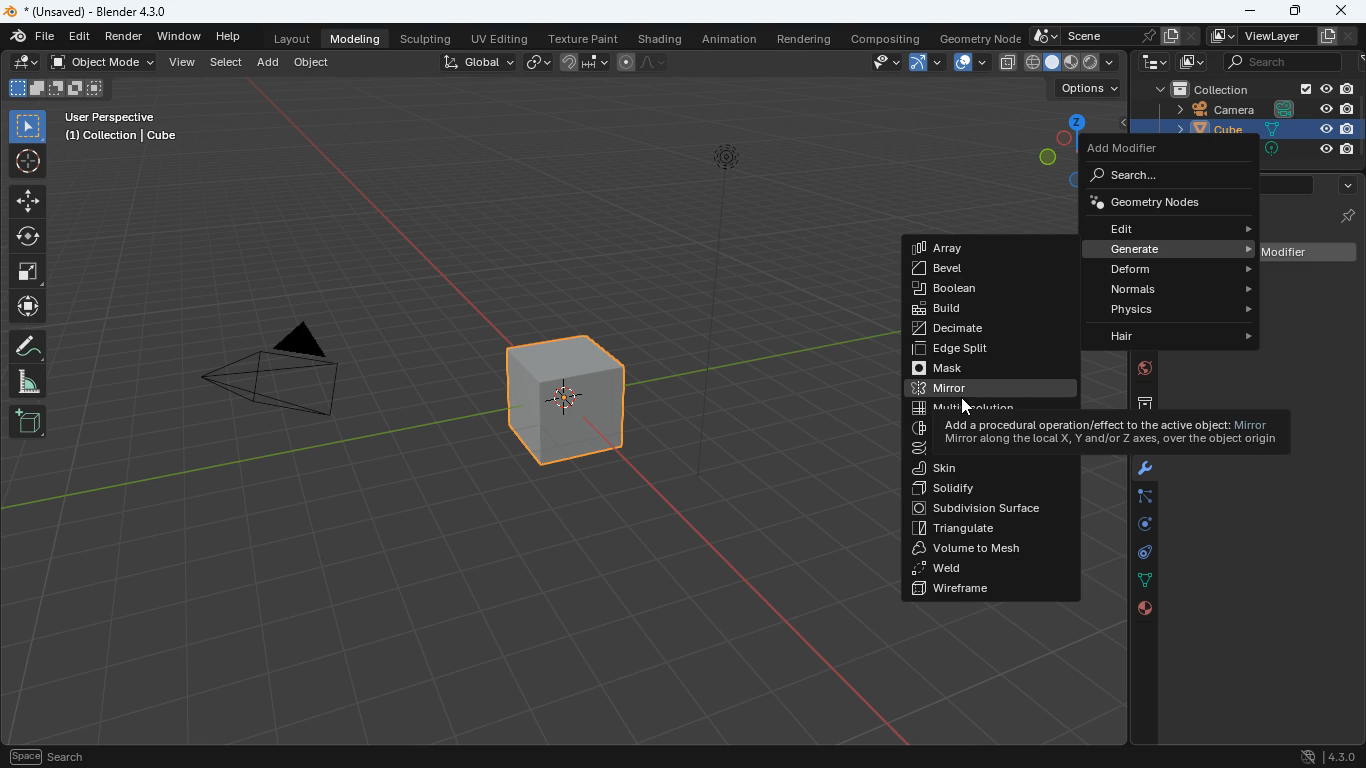 The image size is (1366, 768). Describe the element at coordinates (184, 63) in the screenshot. I see `view` at that location.